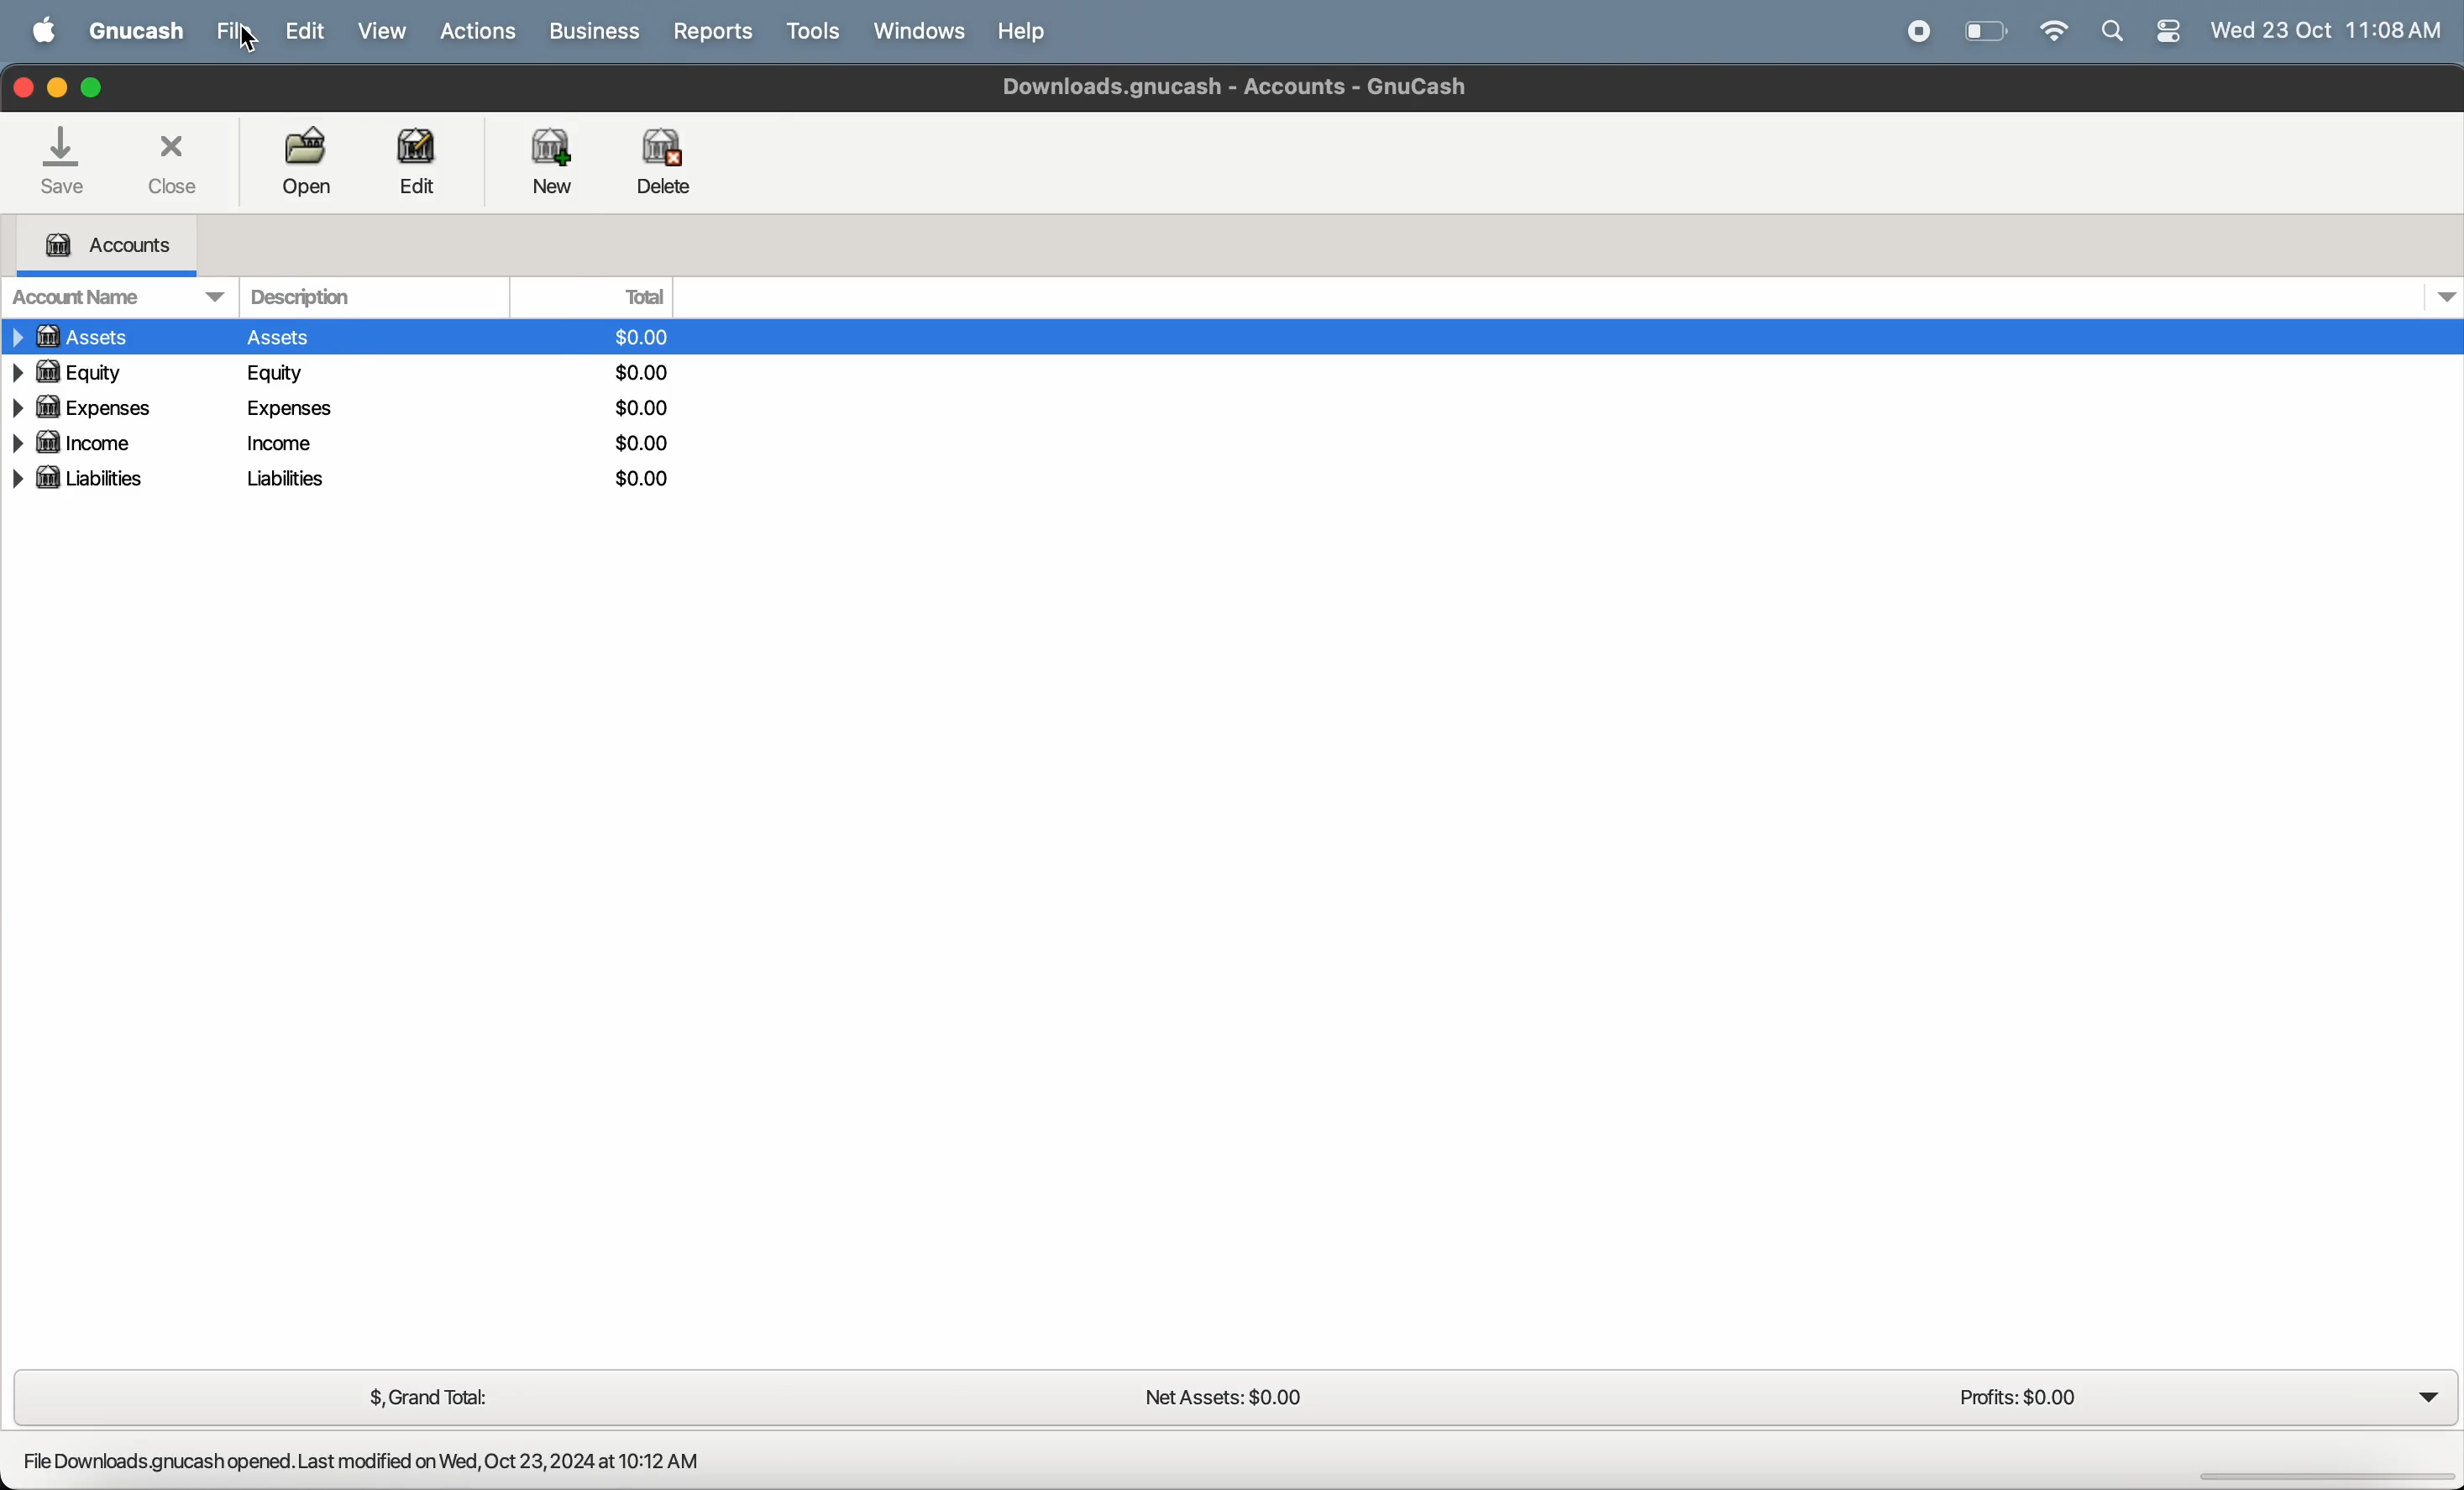 This screenshot has height=1490, width=2464. What do you see at coordinates (81, 407) in the screenshot?
I see `expenses` at bounding box center [81, 407].